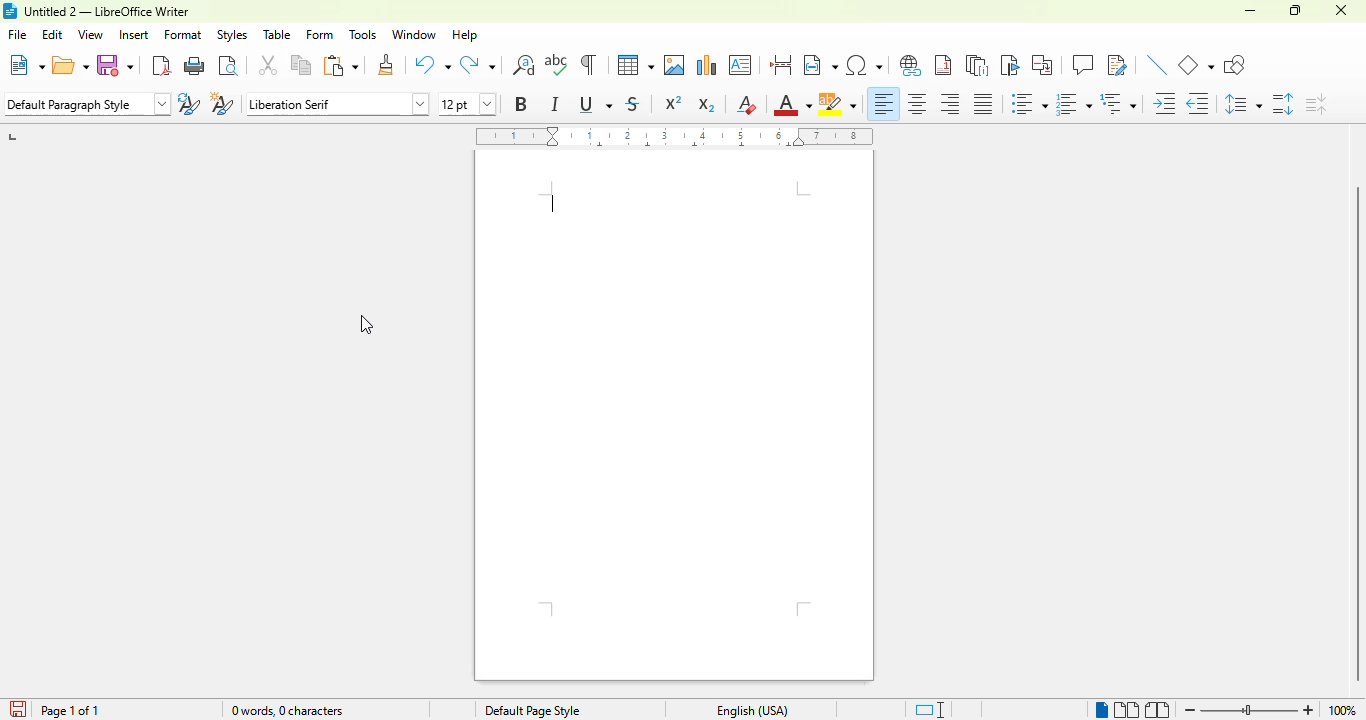 The width and height of the screenshot is (1366, 720). Describe the element at coordinates (267, 65) in the screenshot. I see `cut` at that location.